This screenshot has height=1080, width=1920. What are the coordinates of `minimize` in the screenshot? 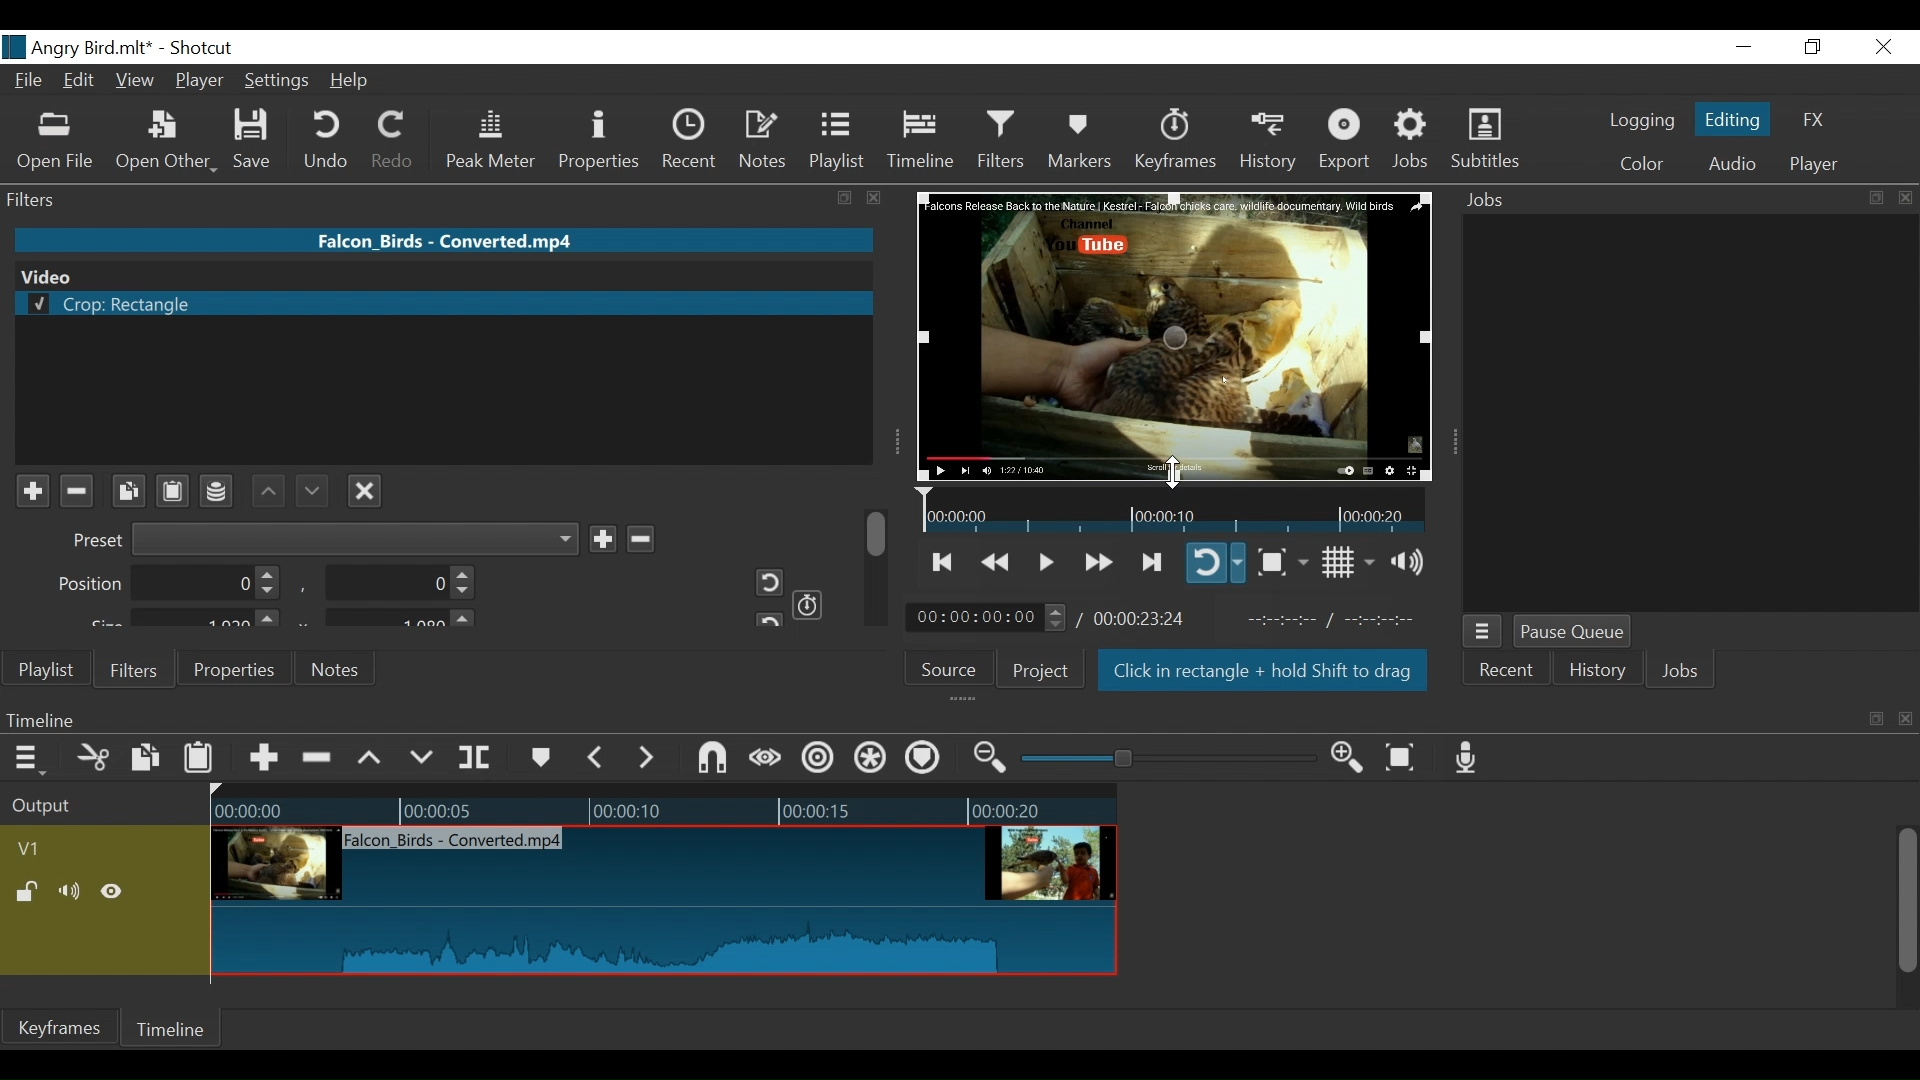 It's located at (1743, 48).